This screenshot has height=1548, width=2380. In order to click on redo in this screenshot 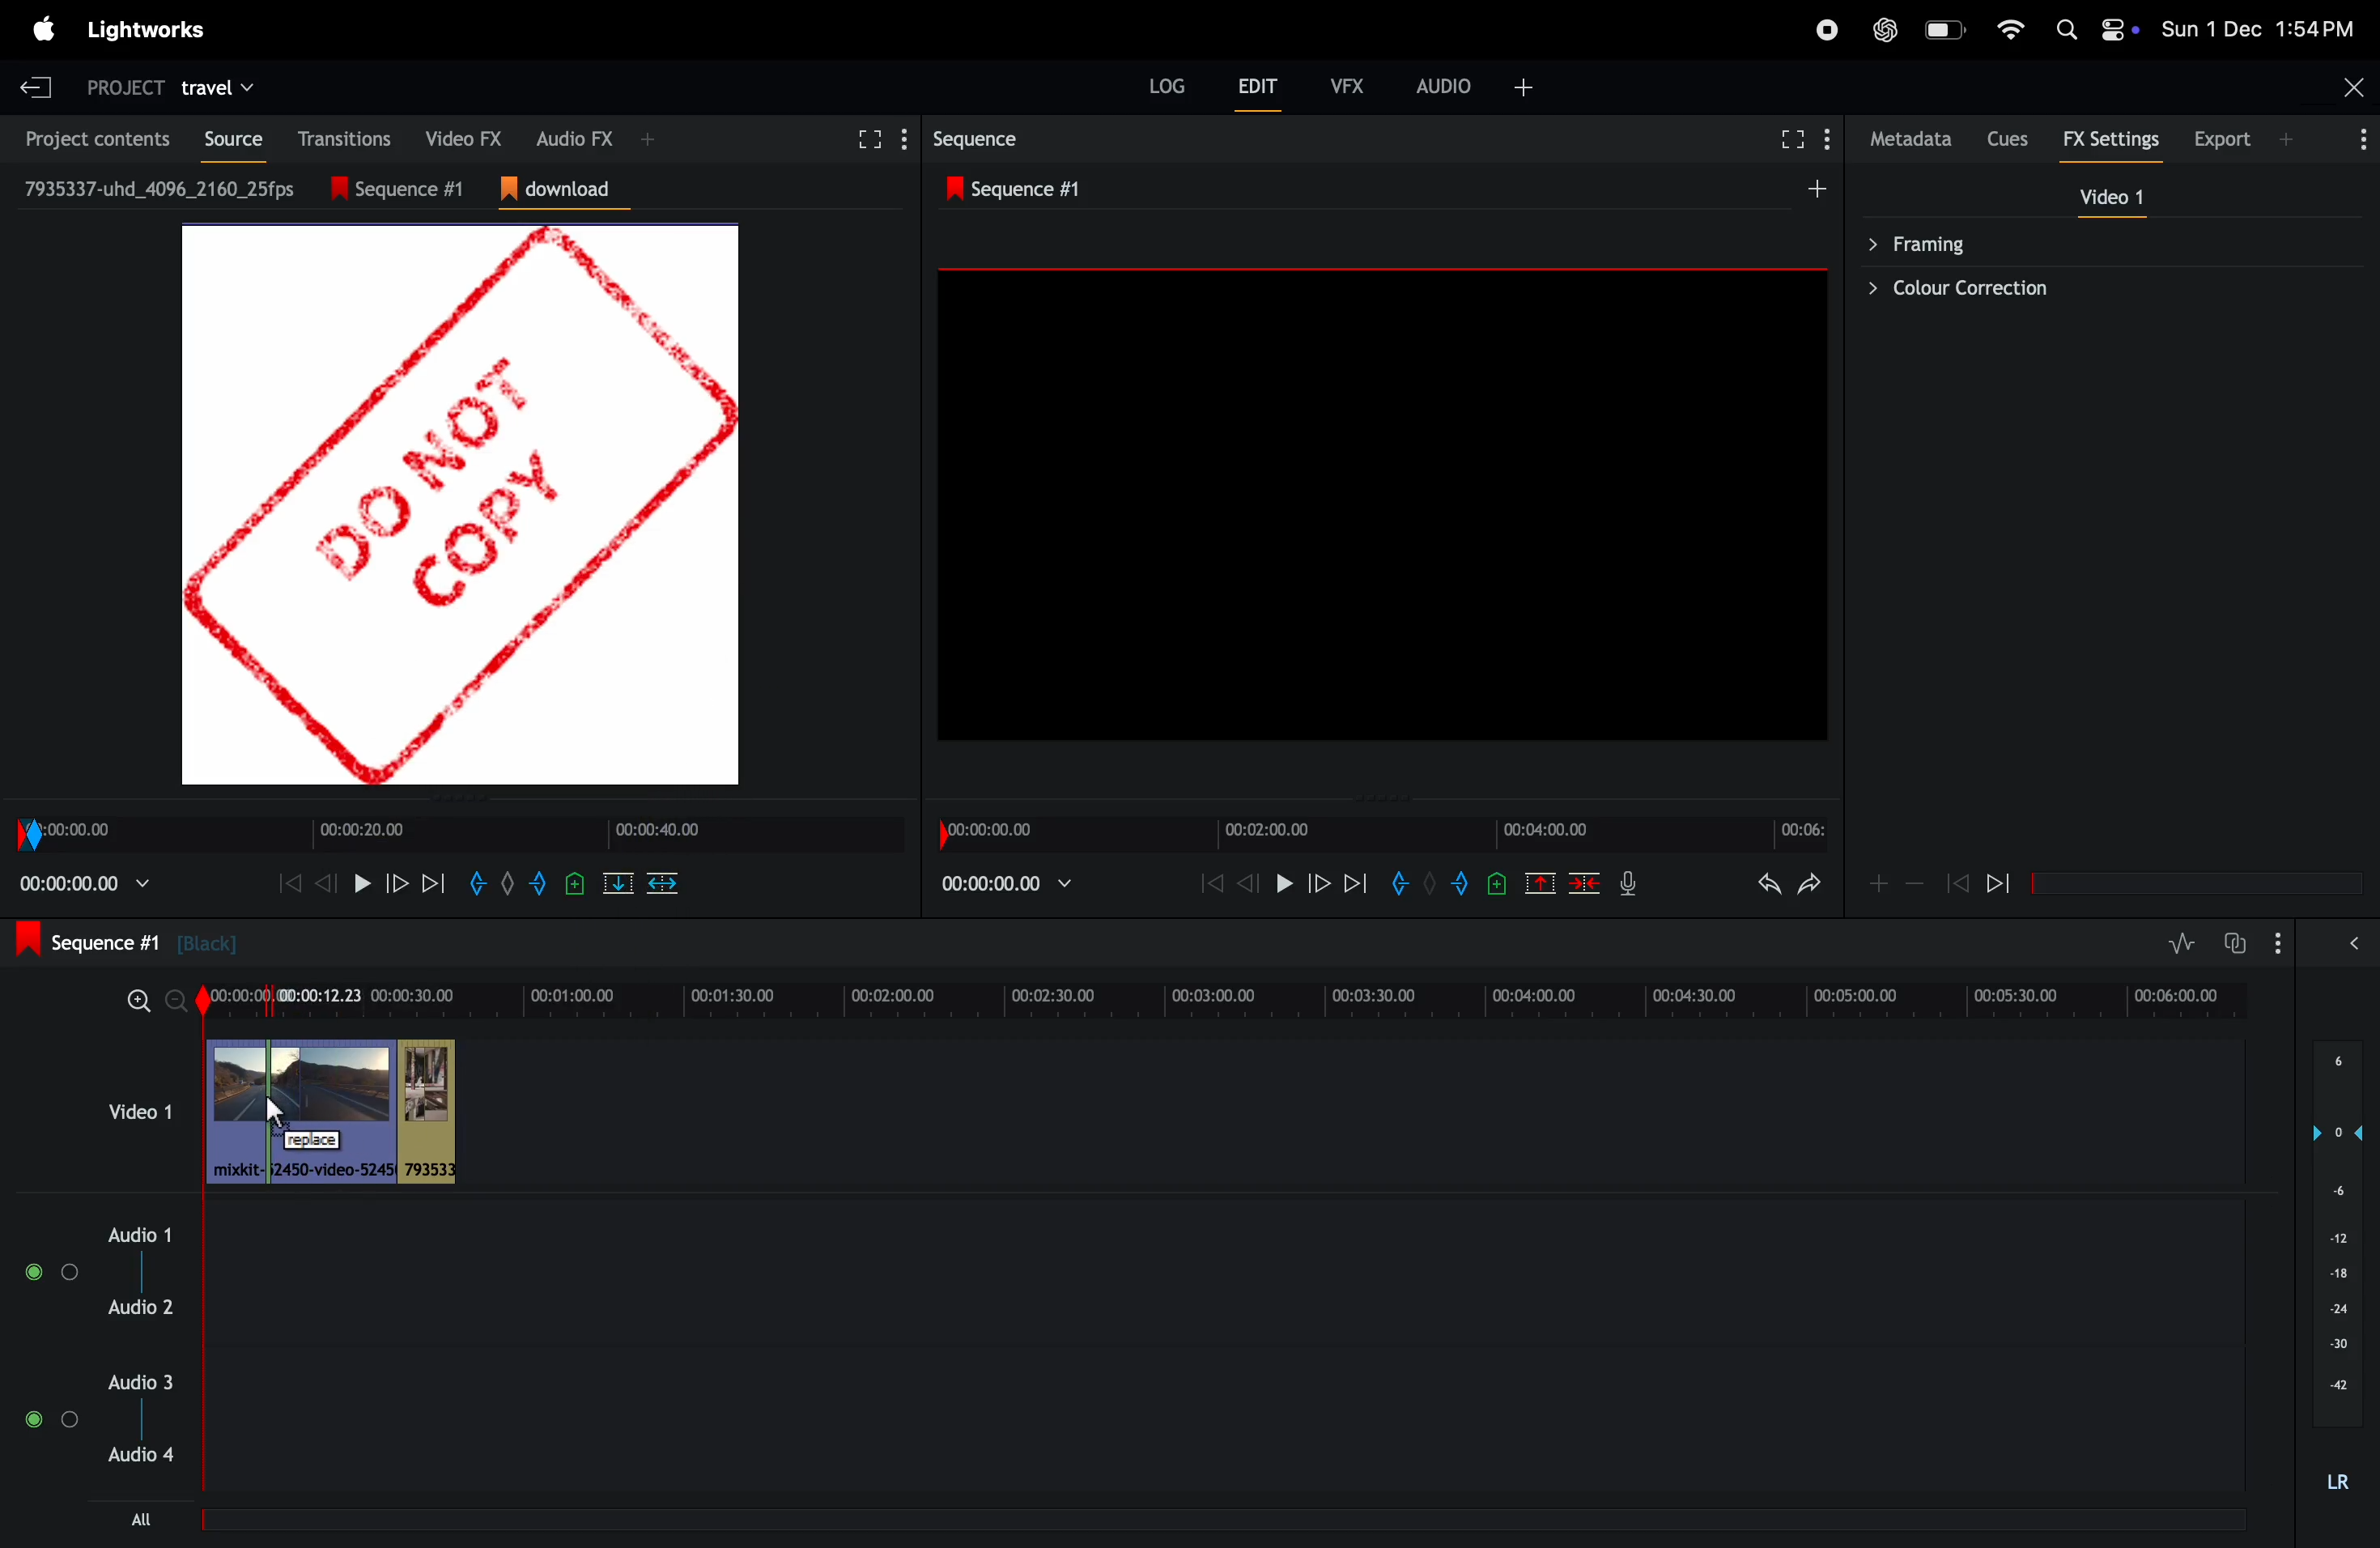, I will do `click(1809, 883)`.